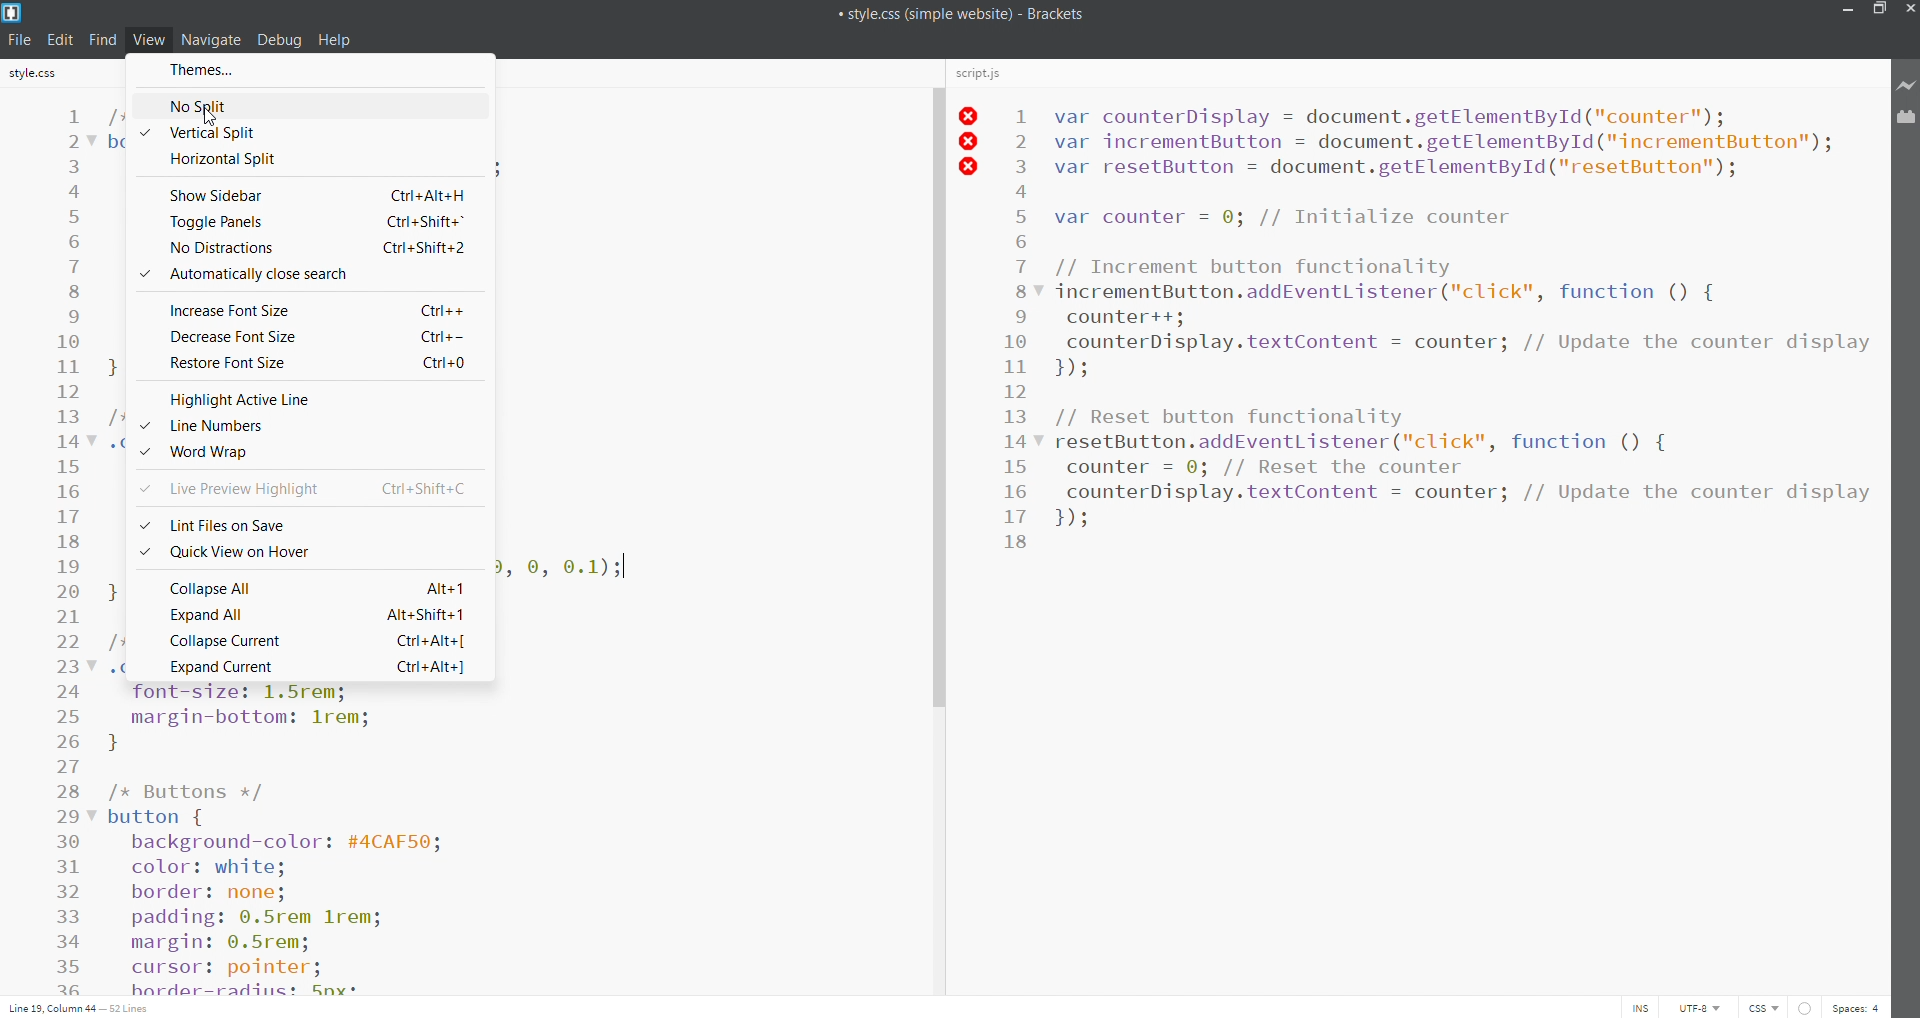 The width and height of the screenshot is (1920, 1018). I want to click on expand current, so click(304, 668).